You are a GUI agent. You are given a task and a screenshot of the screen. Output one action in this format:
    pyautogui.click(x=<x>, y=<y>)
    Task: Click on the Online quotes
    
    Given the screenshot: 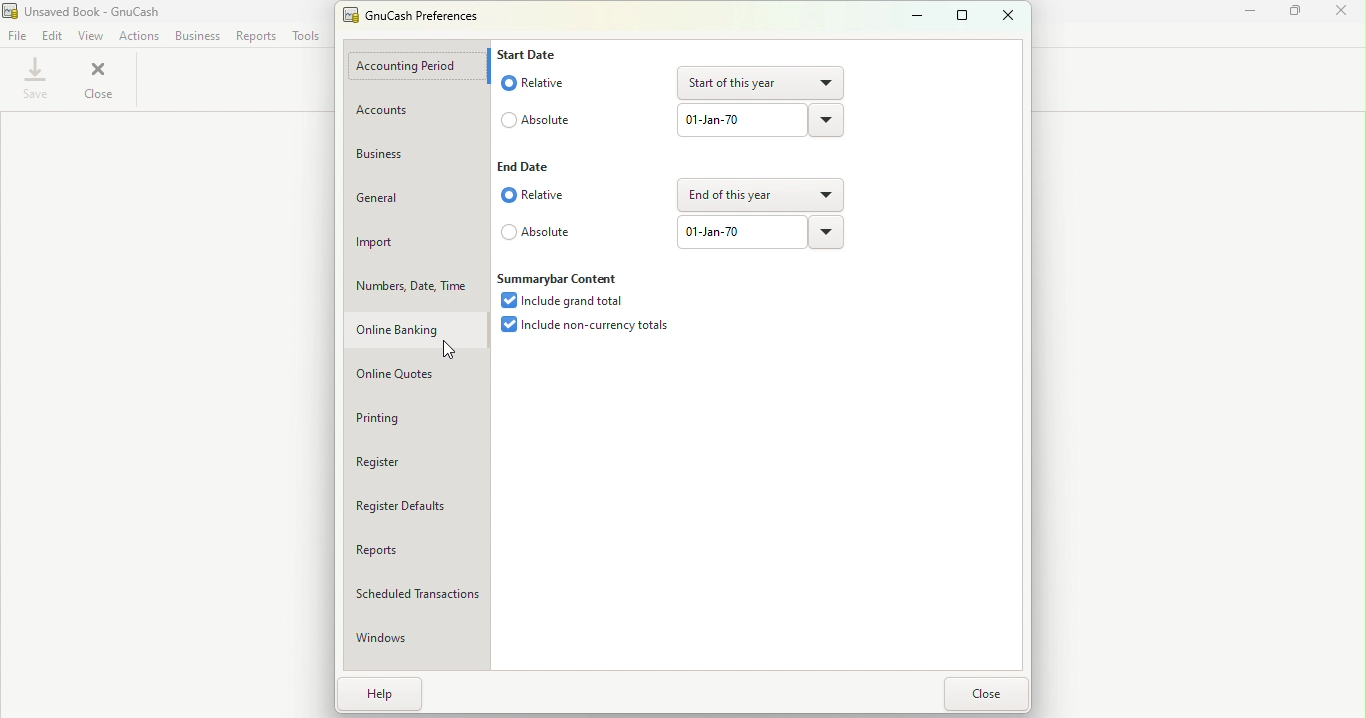 What is the action you would take?
    pyautogui.click(x=412, y=373)
    